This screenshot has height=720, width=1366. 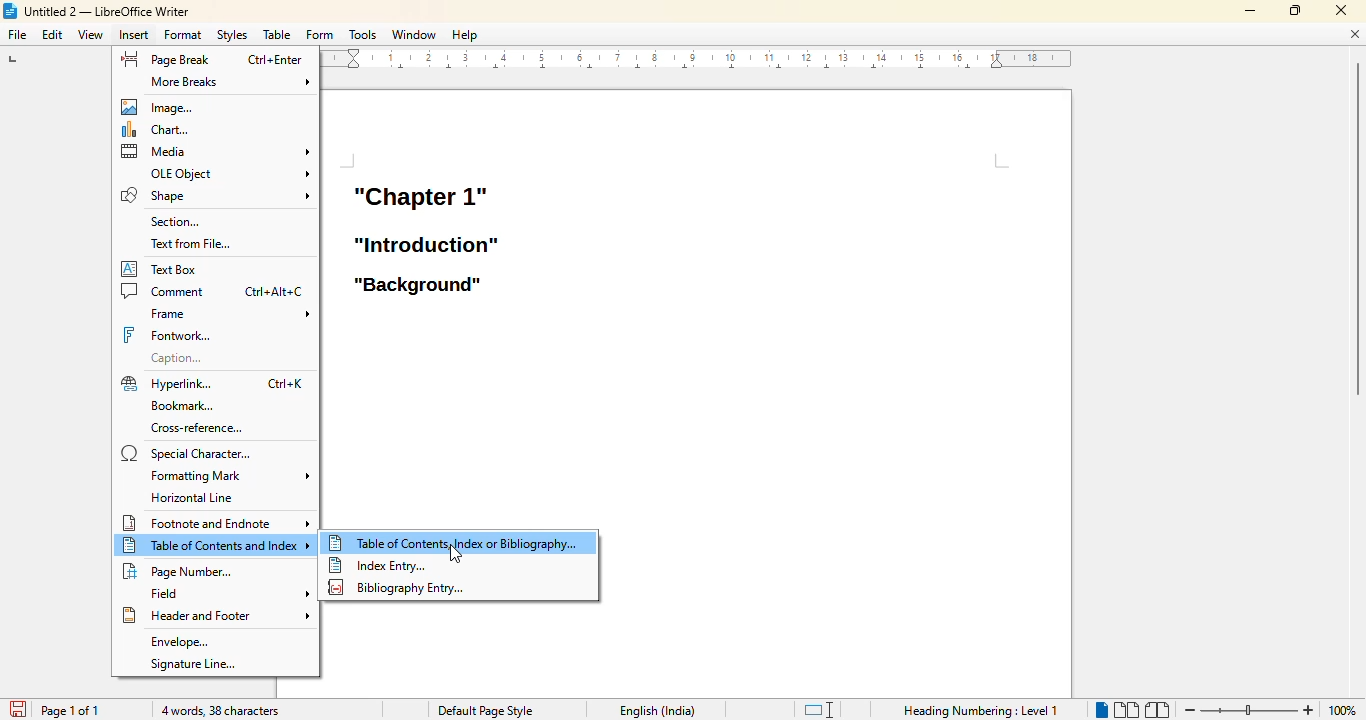 What do you see at coordinates (227, 313) in the screenshot?
I see `frame` at bounding box center [227, 313].